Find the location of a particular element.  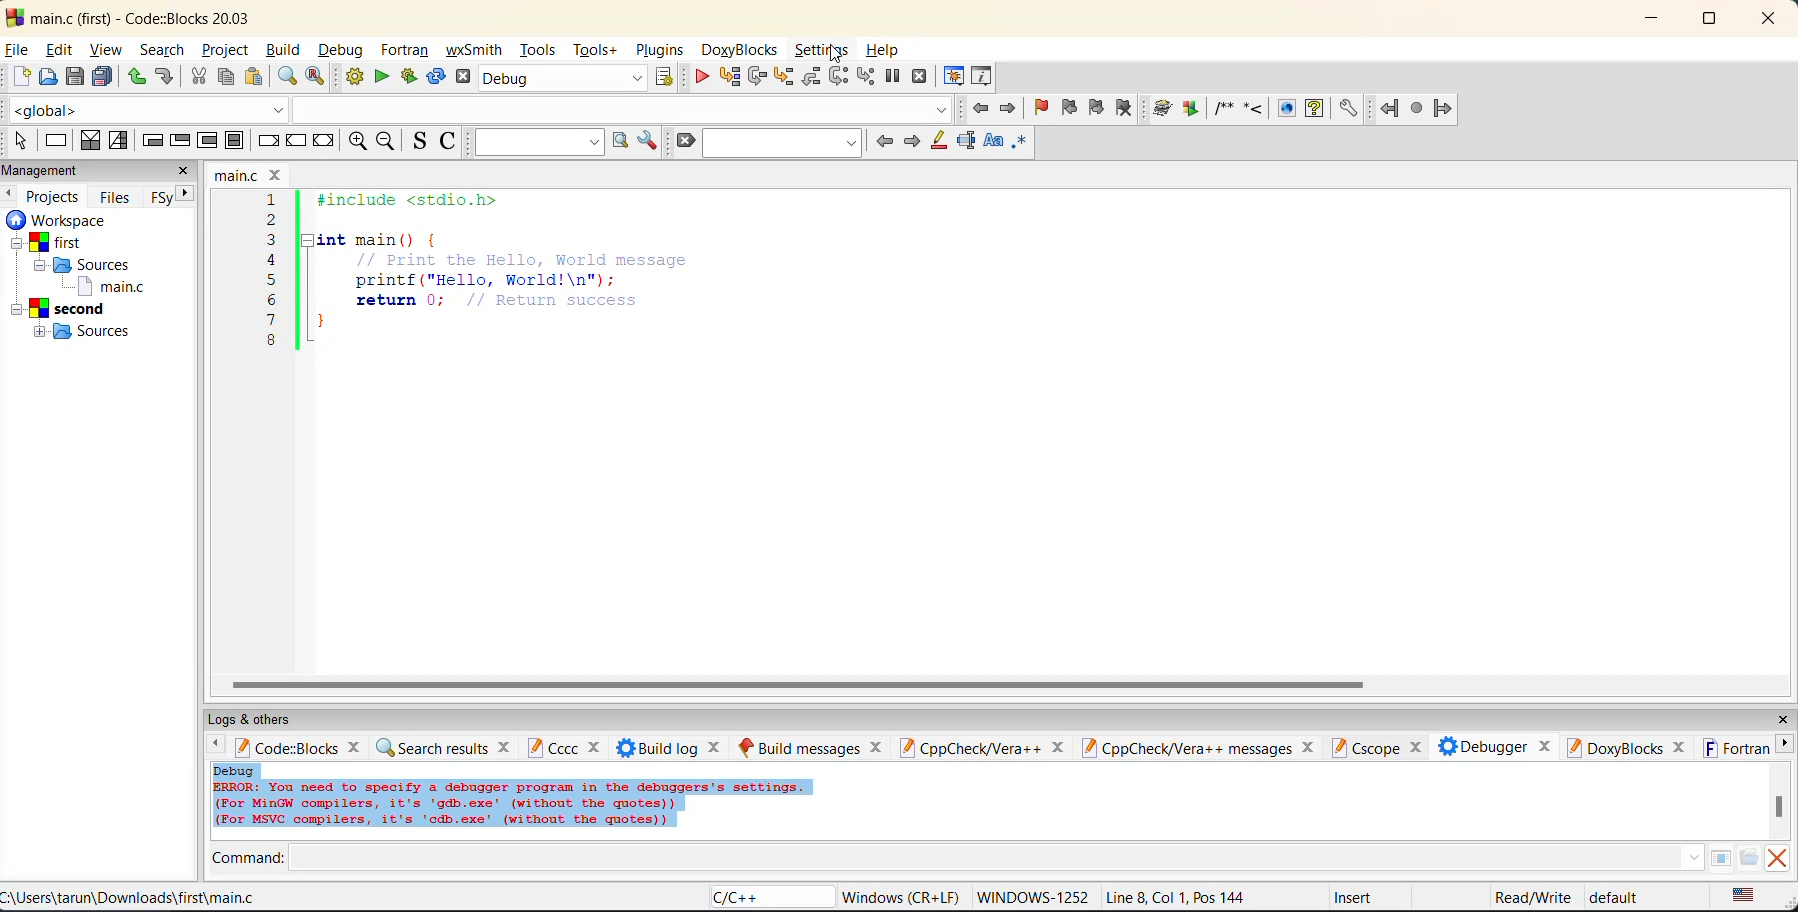

next is located at coordinates (184, 197).